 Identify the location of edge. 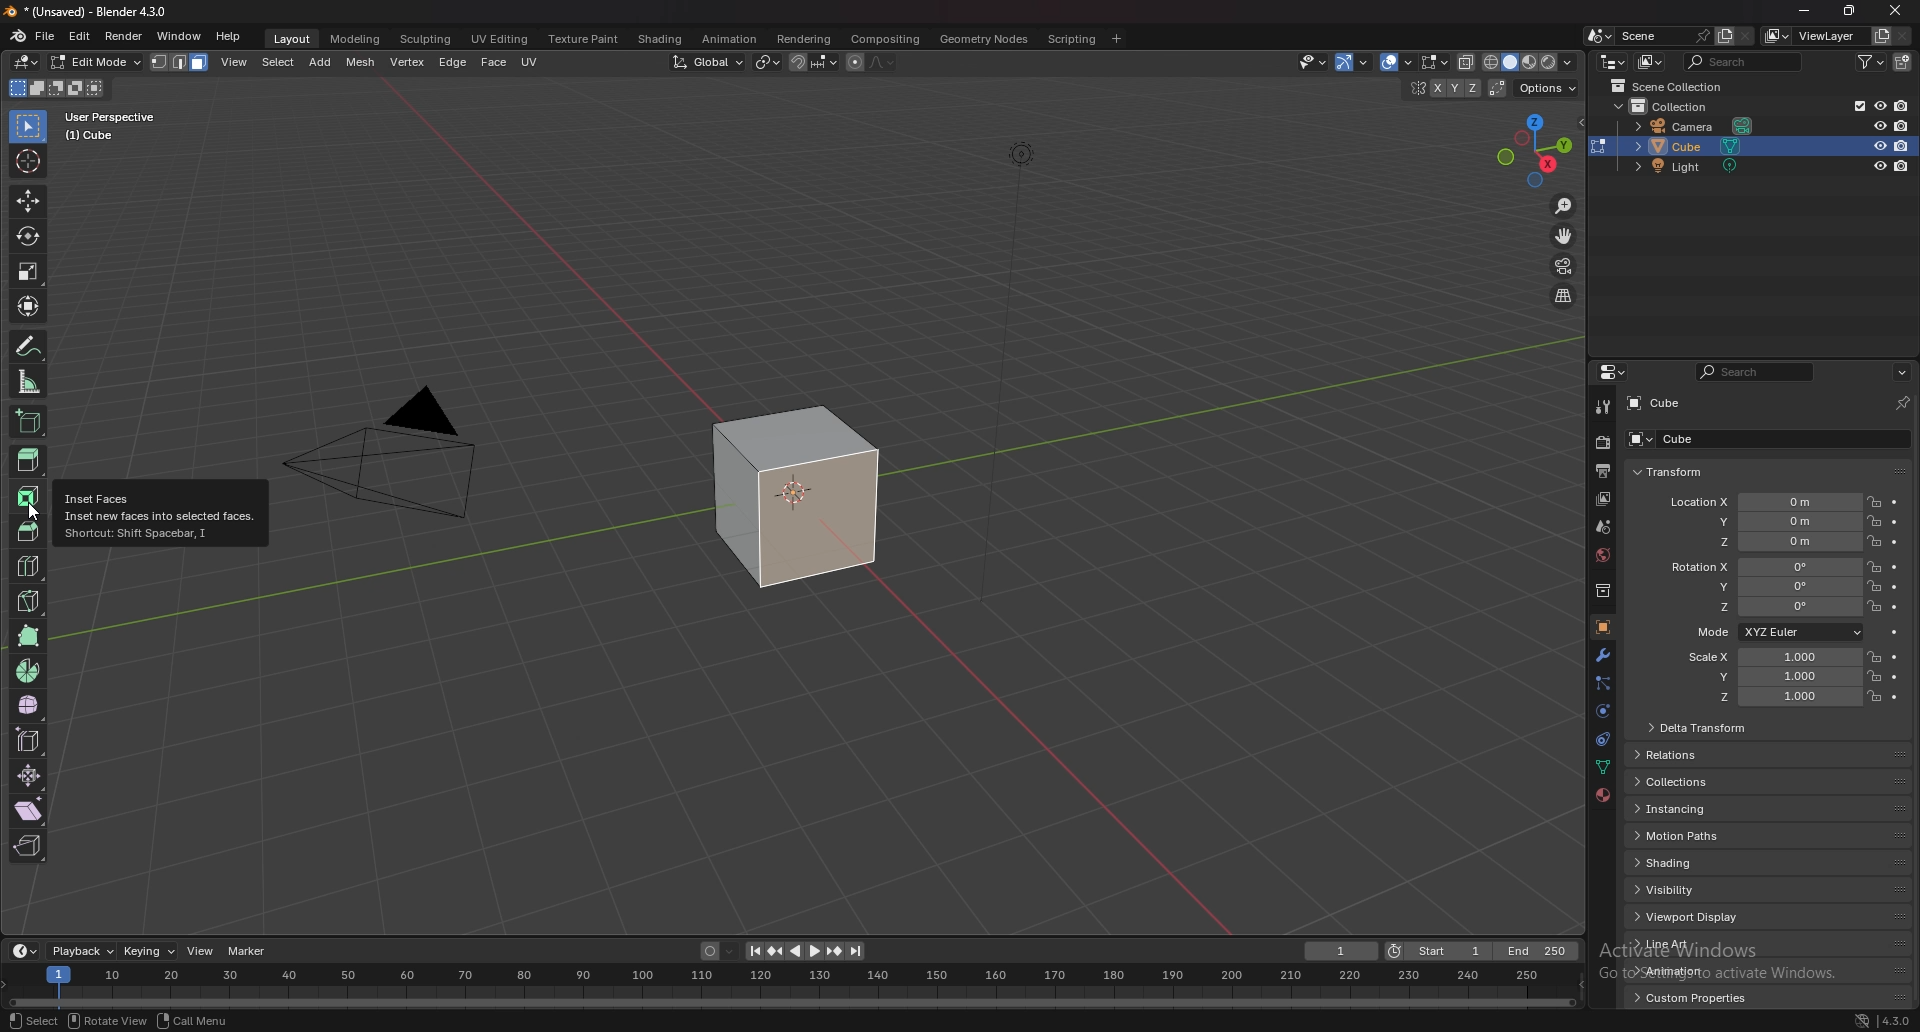
(453, 62).